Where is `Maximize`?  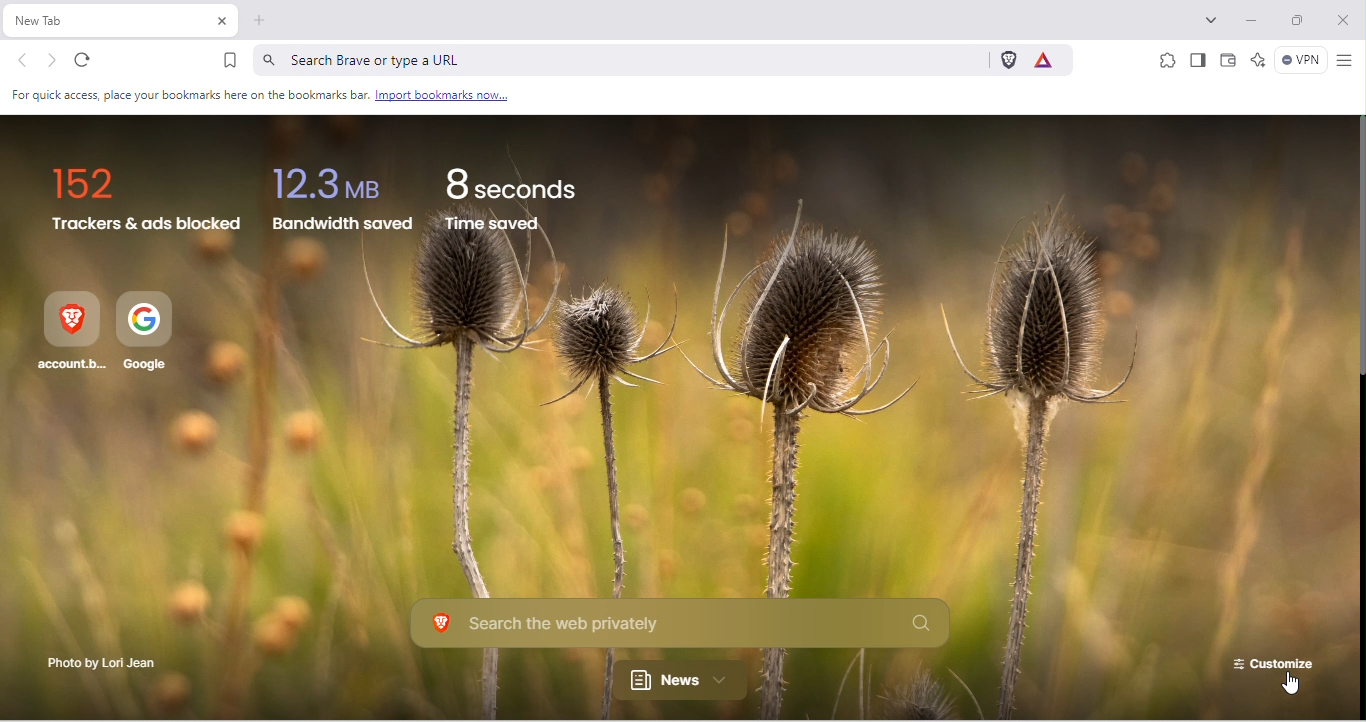 Maximize is located at coordinates (1302, 23).